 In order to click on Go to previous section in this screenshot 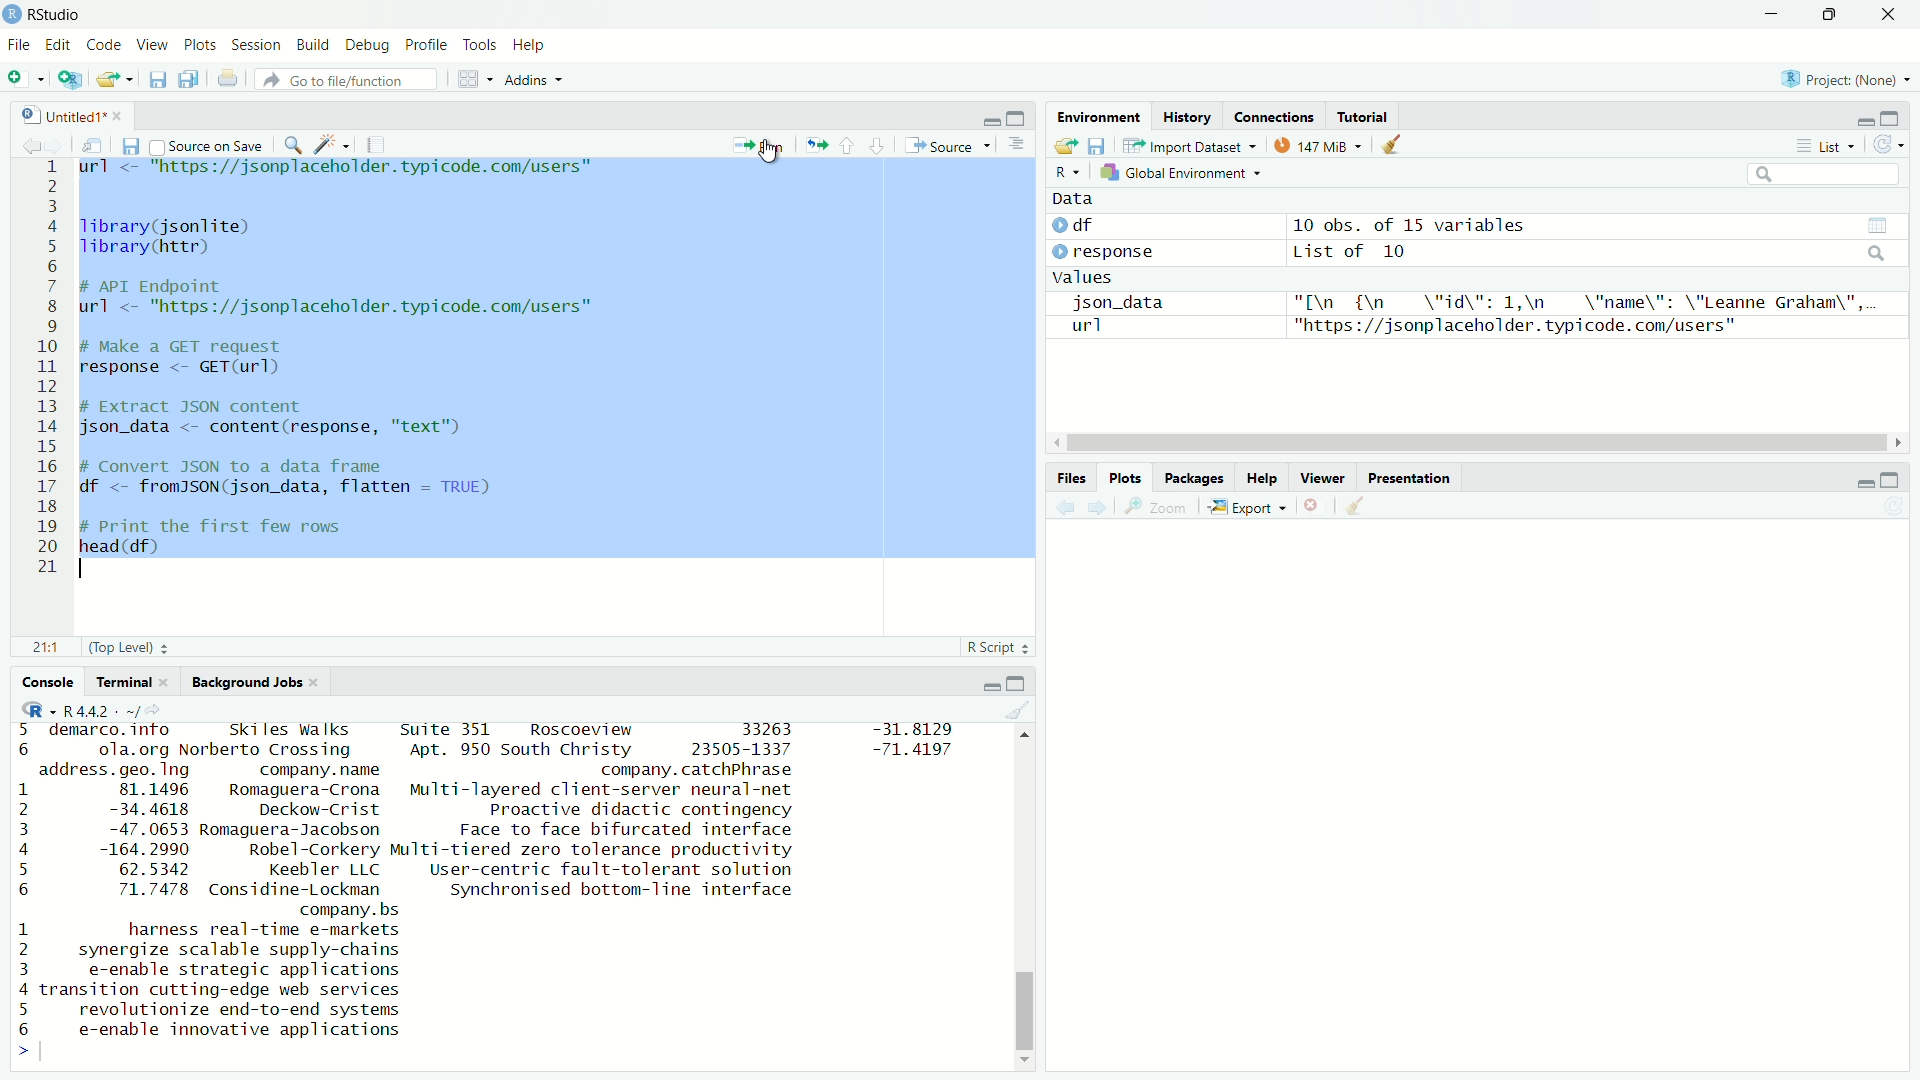, I will do `click(846, 147)`.